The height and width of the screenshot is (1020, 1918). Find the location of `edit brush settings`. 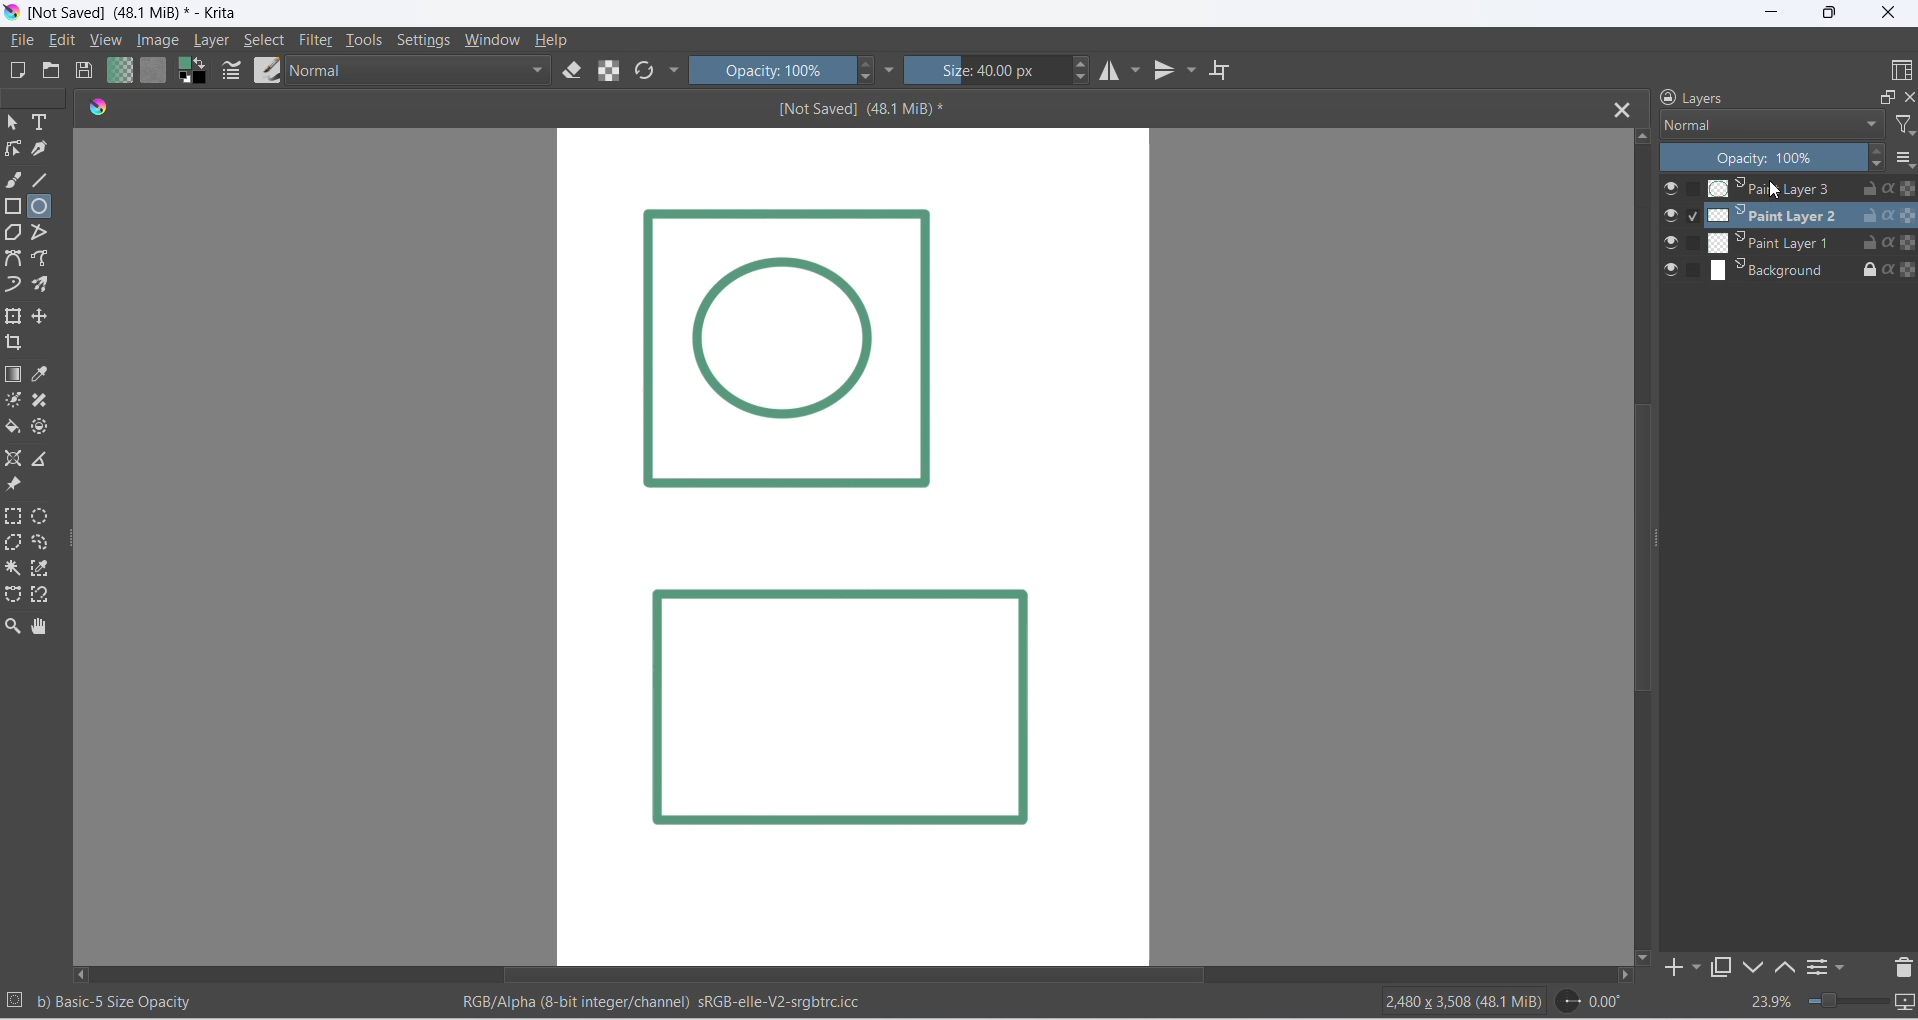

edit brush settings is located at coordinates (233, 74).